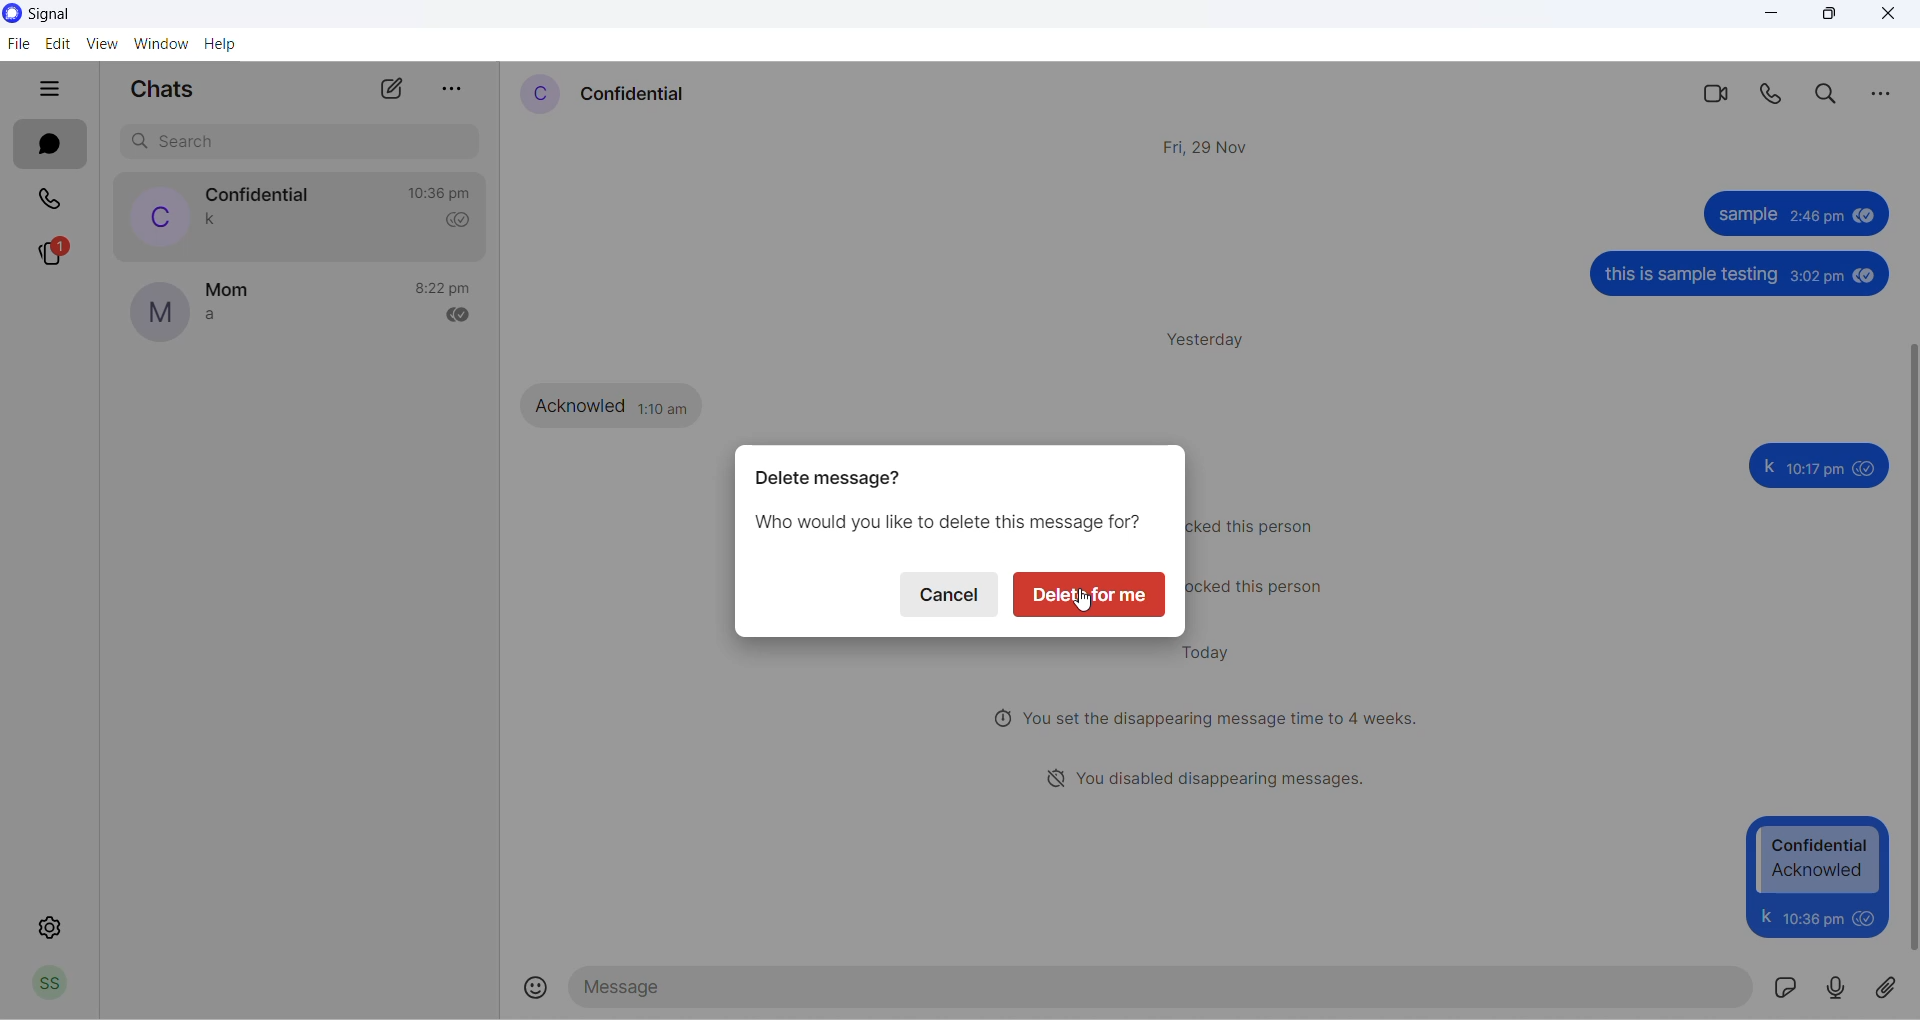 This screenshot has height=1020, width=1920. What do you see at coordinates (1689, 276) in the screenshot?
I see `~ this is sample testing` at bounding box center [1689, 276].